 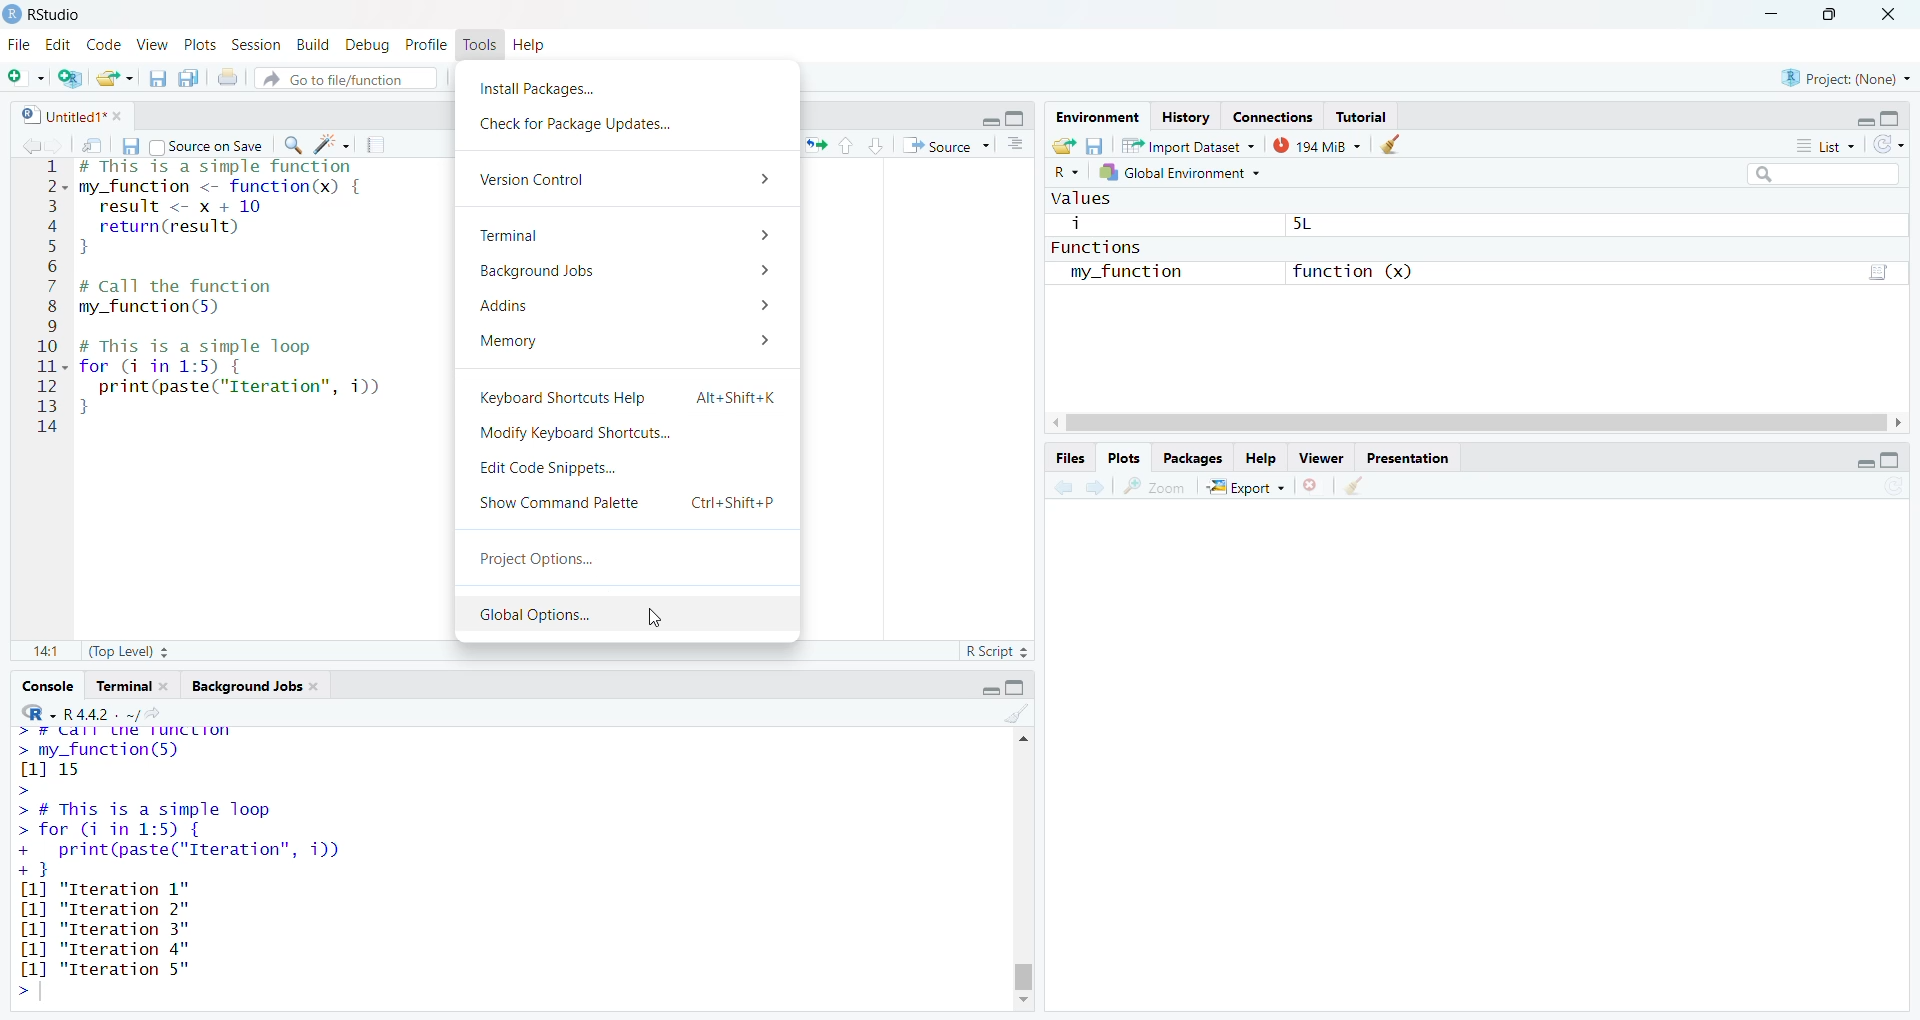 What do you see at coordinates (562, 469) in the screenshot?
I see `Edit Code Snippets...` at bounding box center [562, 469].